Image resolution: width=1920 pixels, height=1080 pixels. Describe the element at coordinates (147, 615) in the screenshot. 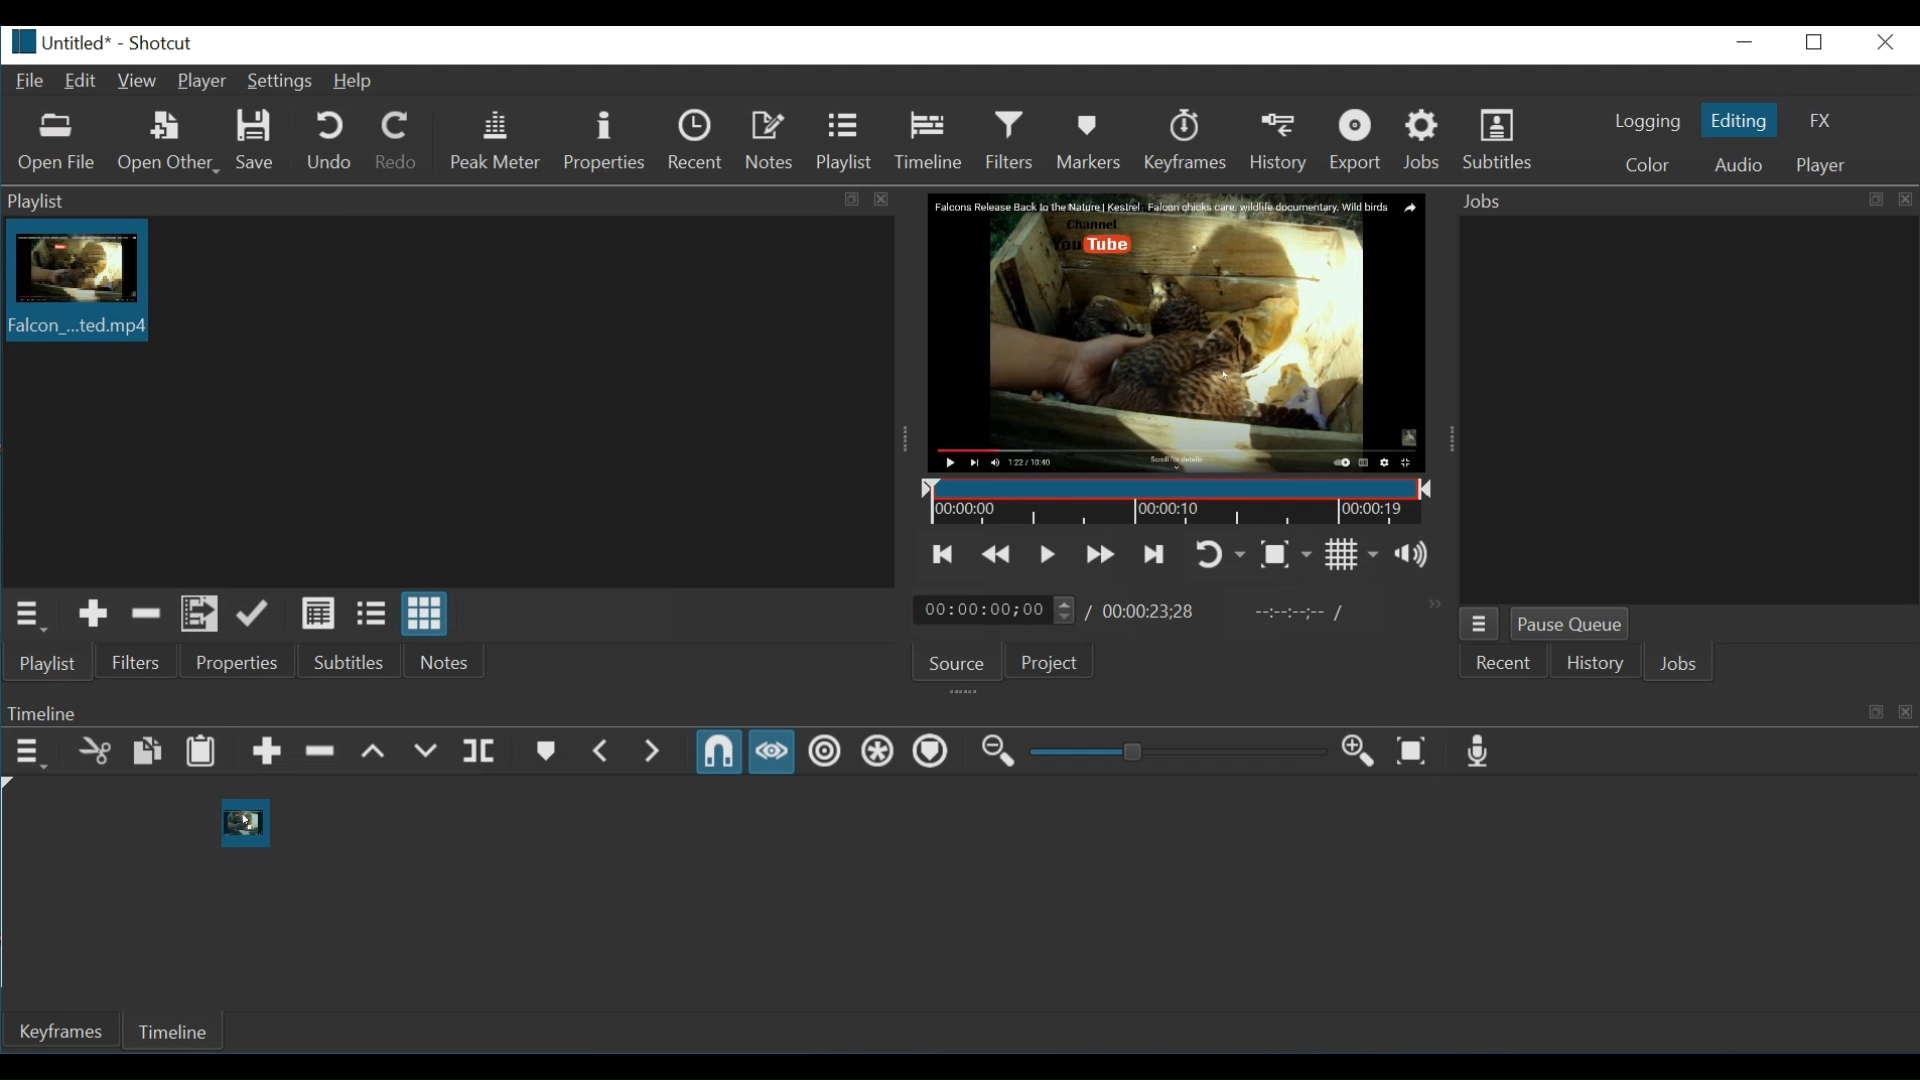

I see `Remove cut` at that location.